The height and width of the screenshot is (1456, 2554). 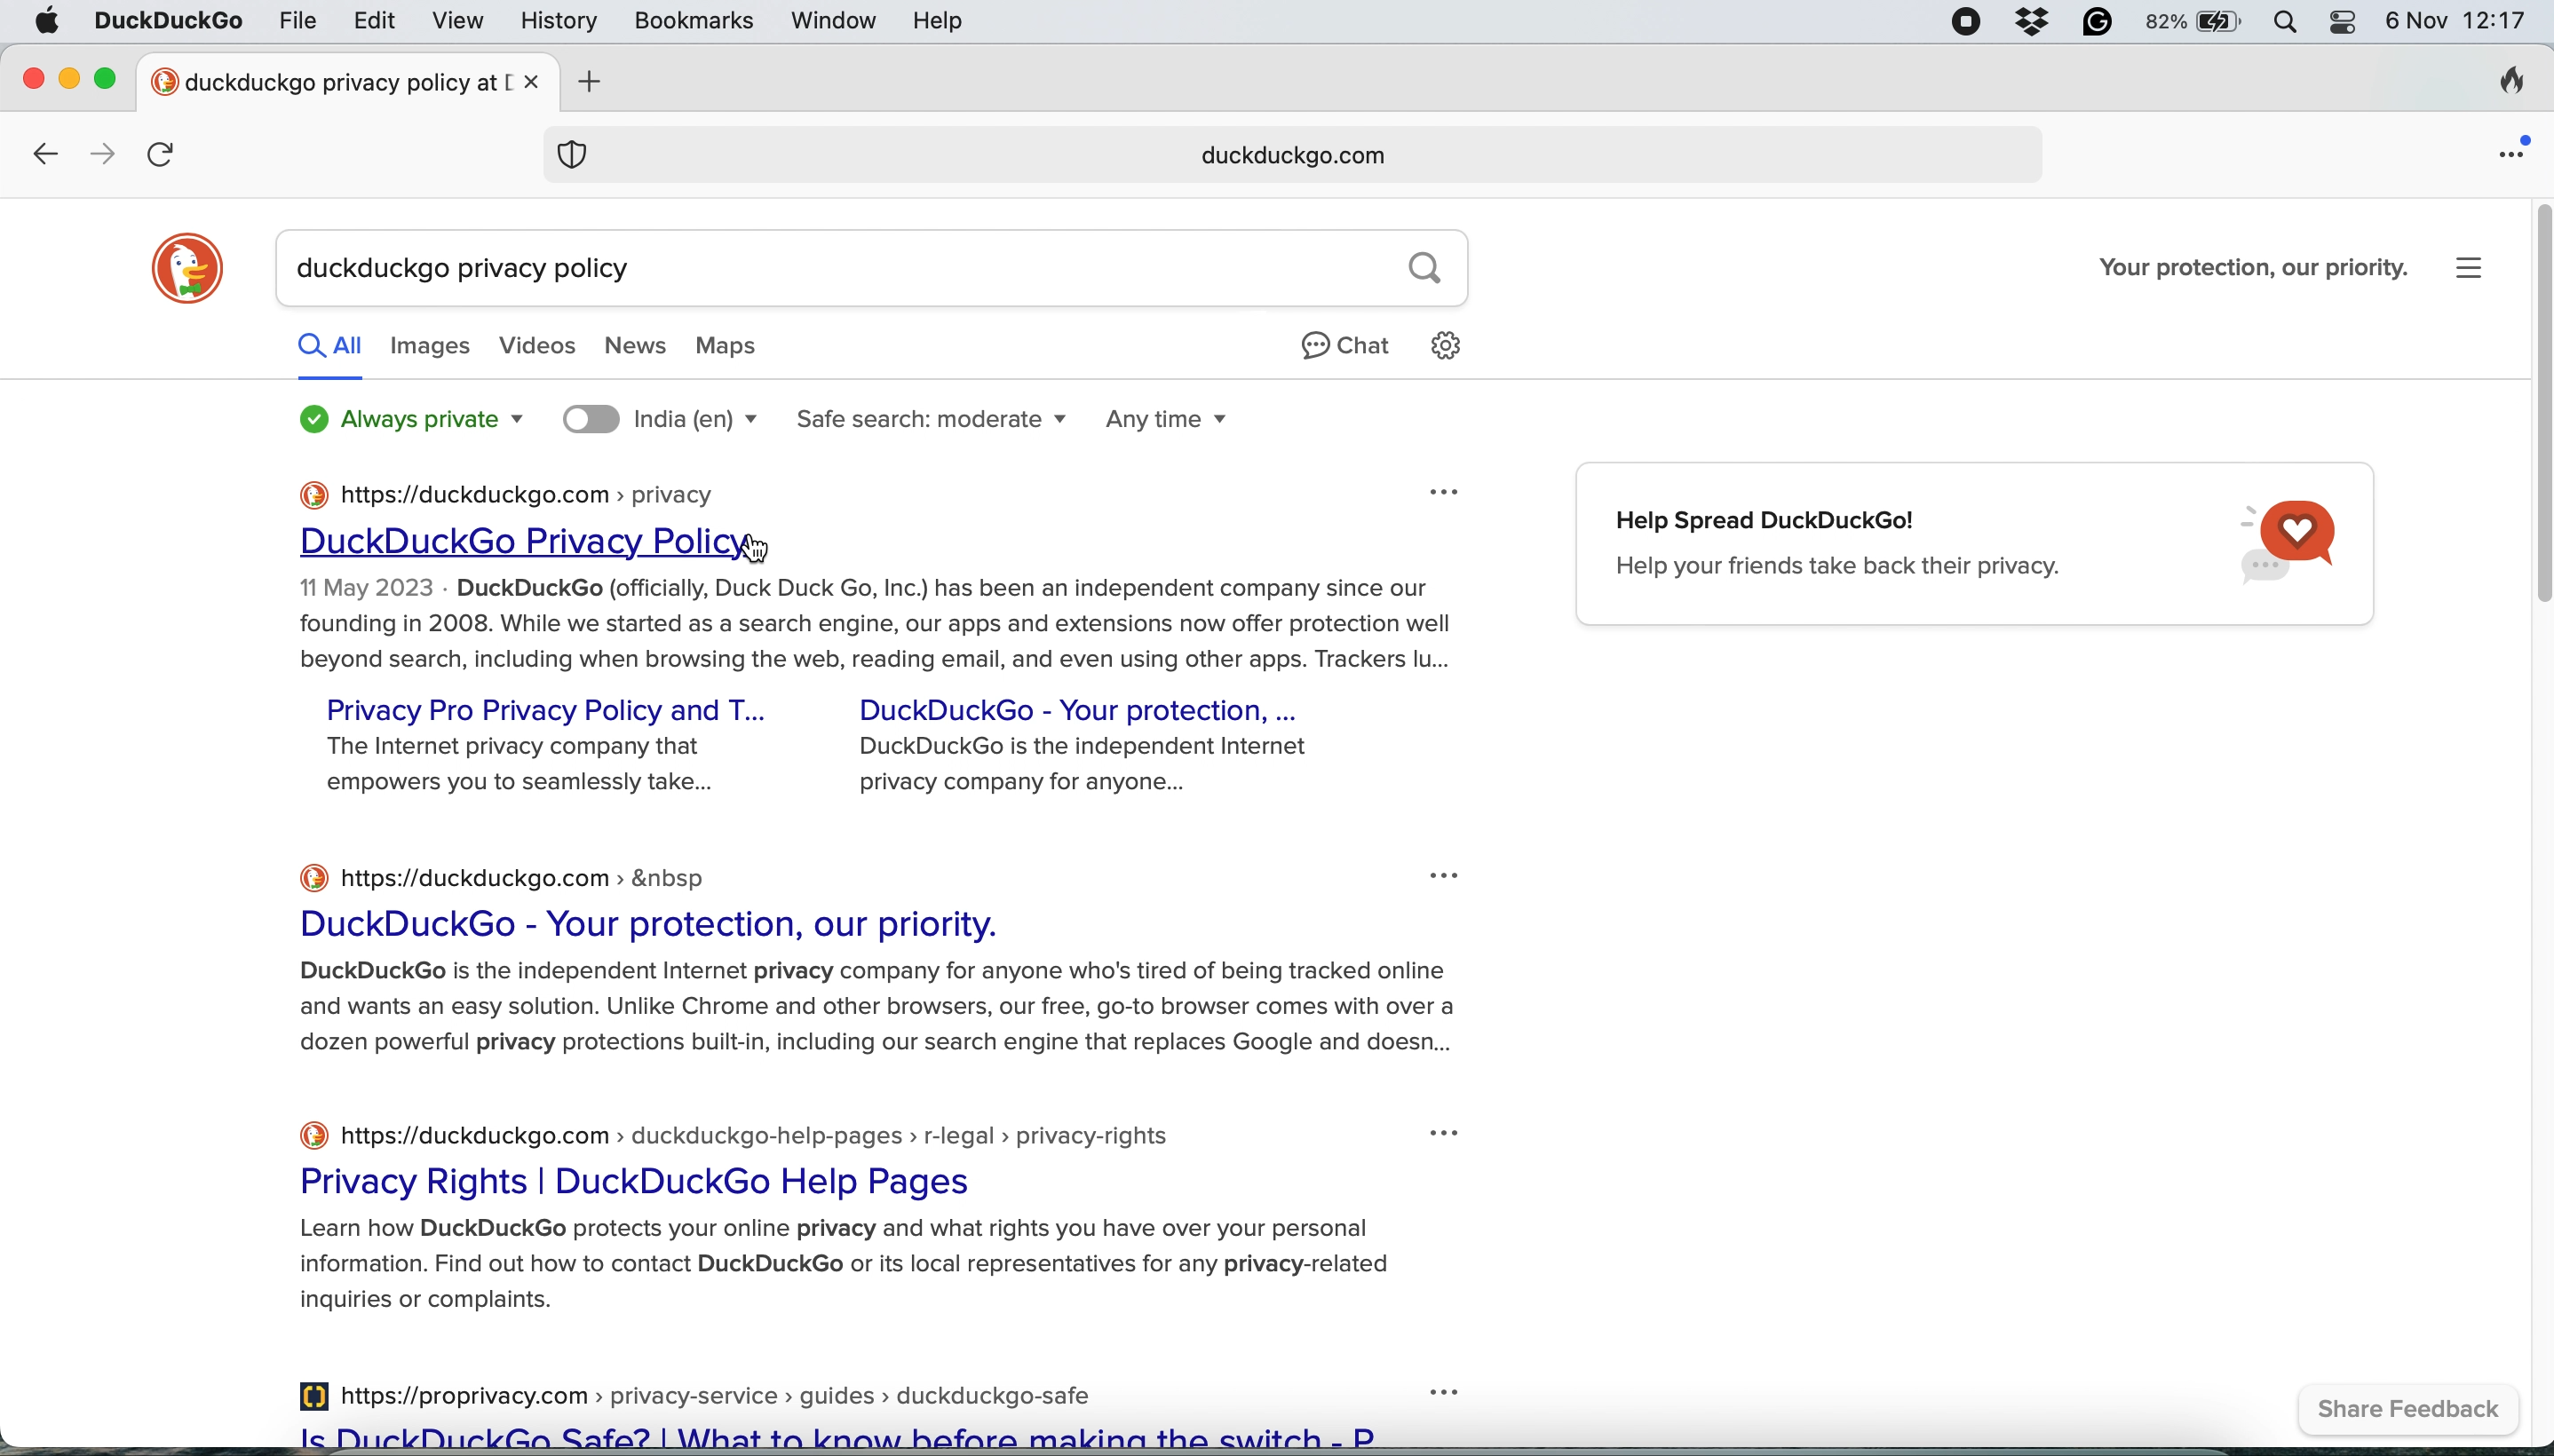 I want to click on edit, so click(x=374, y=23).